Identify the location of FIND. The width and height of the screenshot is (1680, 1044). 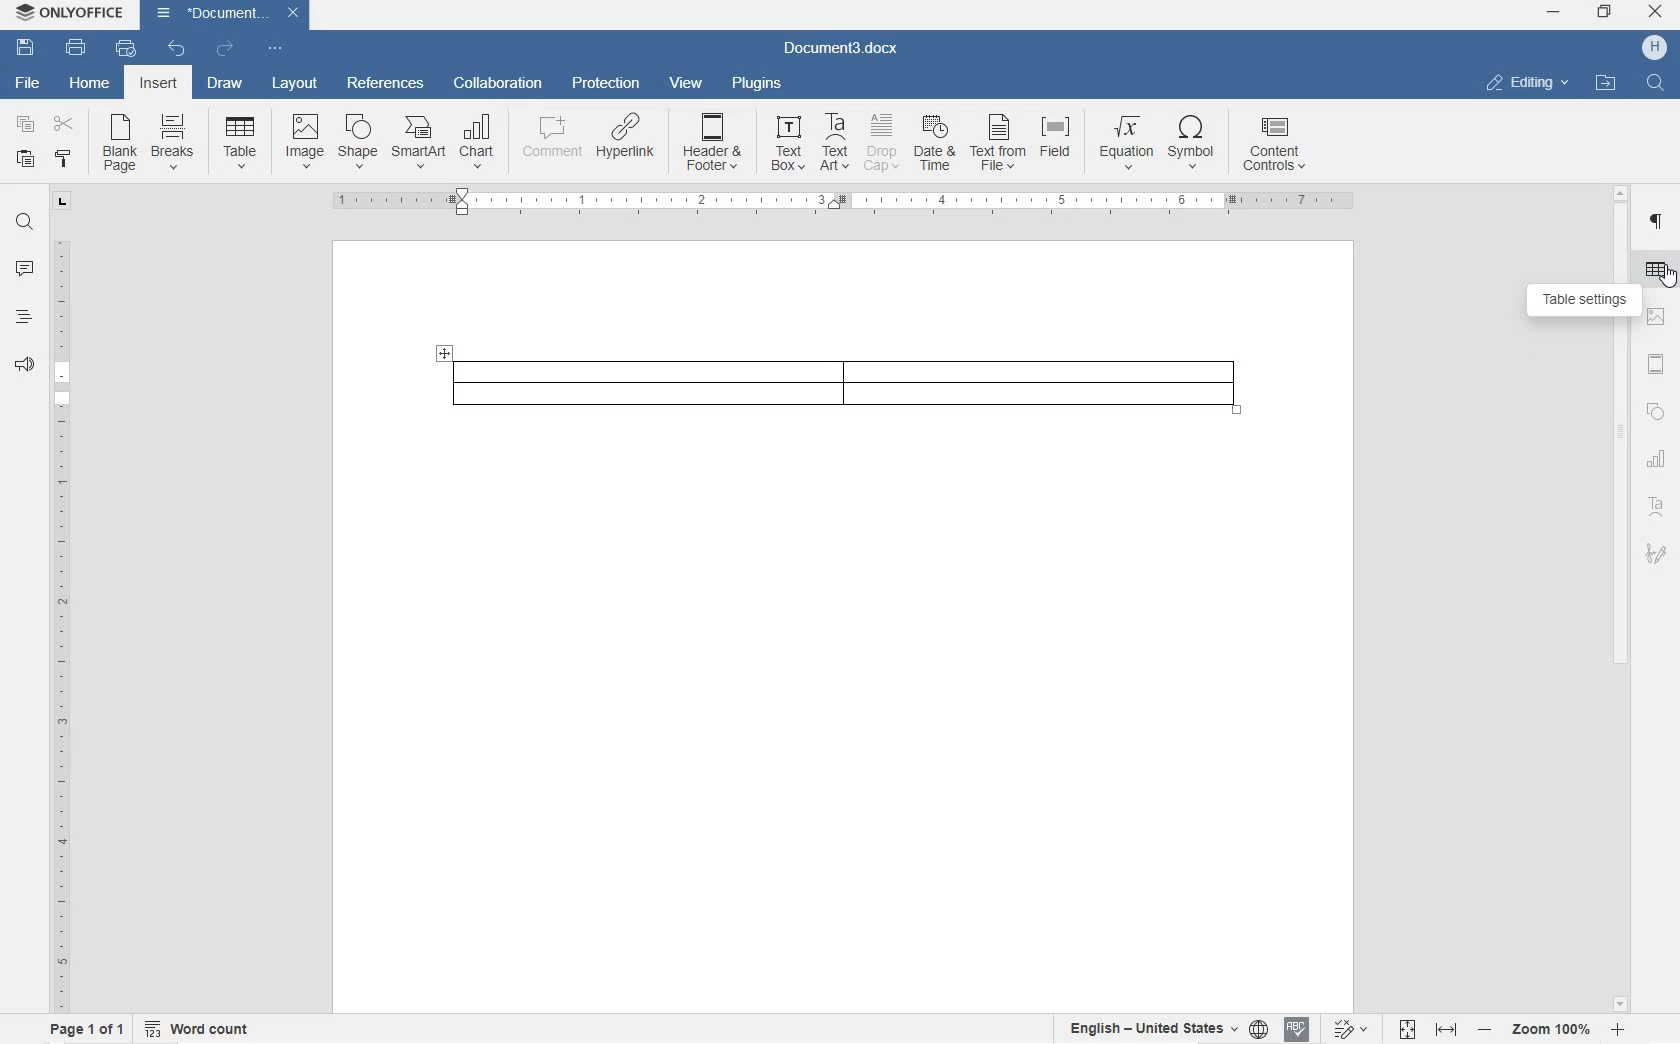
(23, 225).